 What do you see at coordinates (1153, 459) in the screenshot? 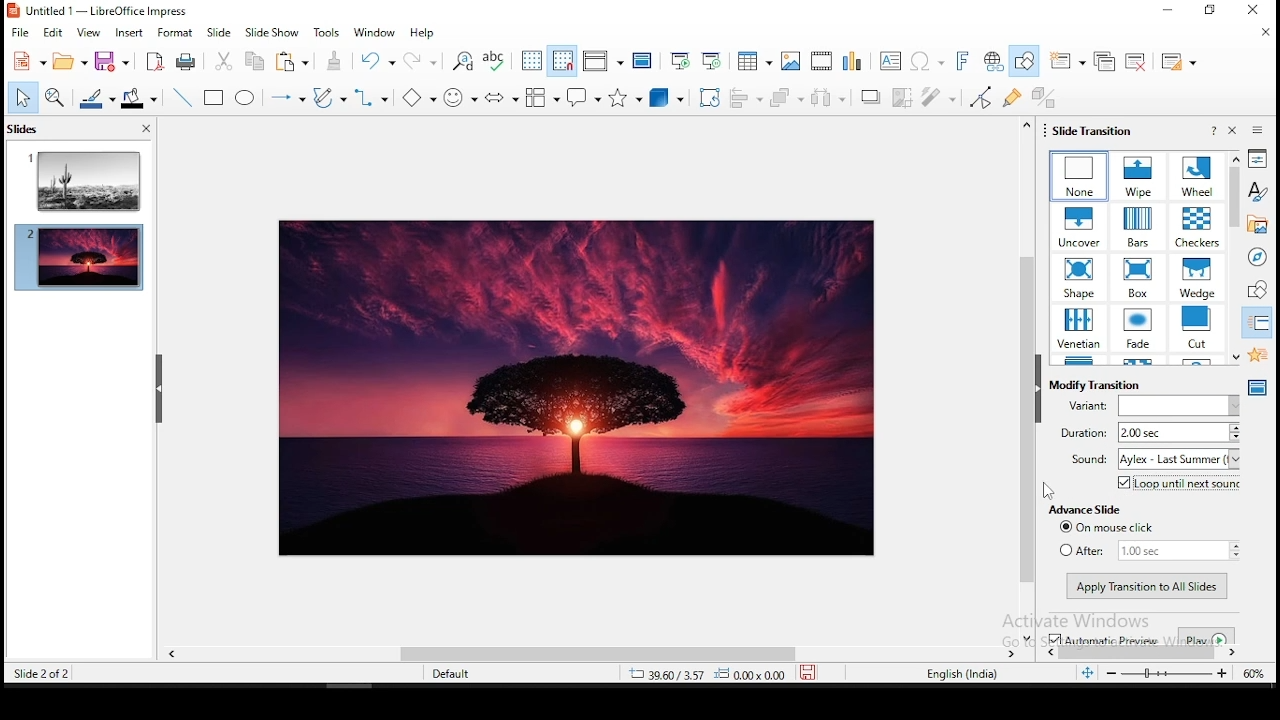
I see `sound aylex - Last Summer` at bounding box center [1153, 459].